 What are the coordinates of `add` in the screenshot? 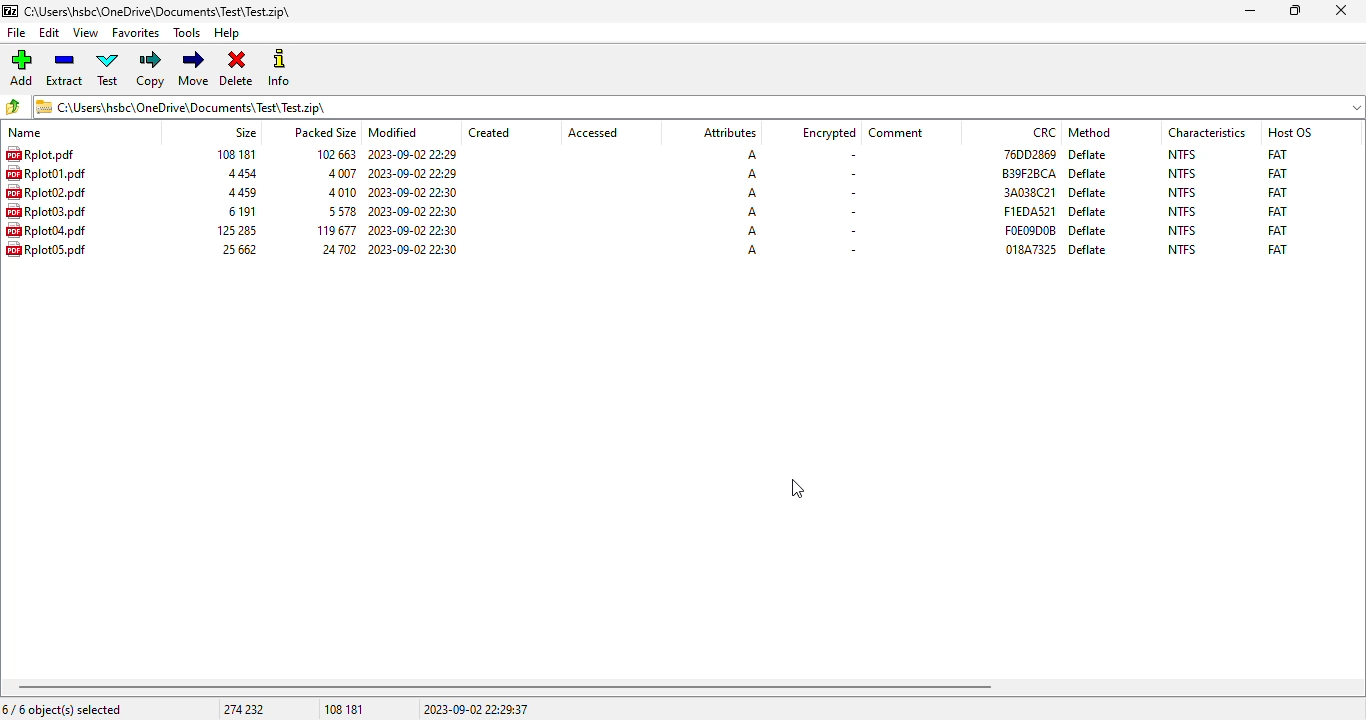 It's located at (21, 68).